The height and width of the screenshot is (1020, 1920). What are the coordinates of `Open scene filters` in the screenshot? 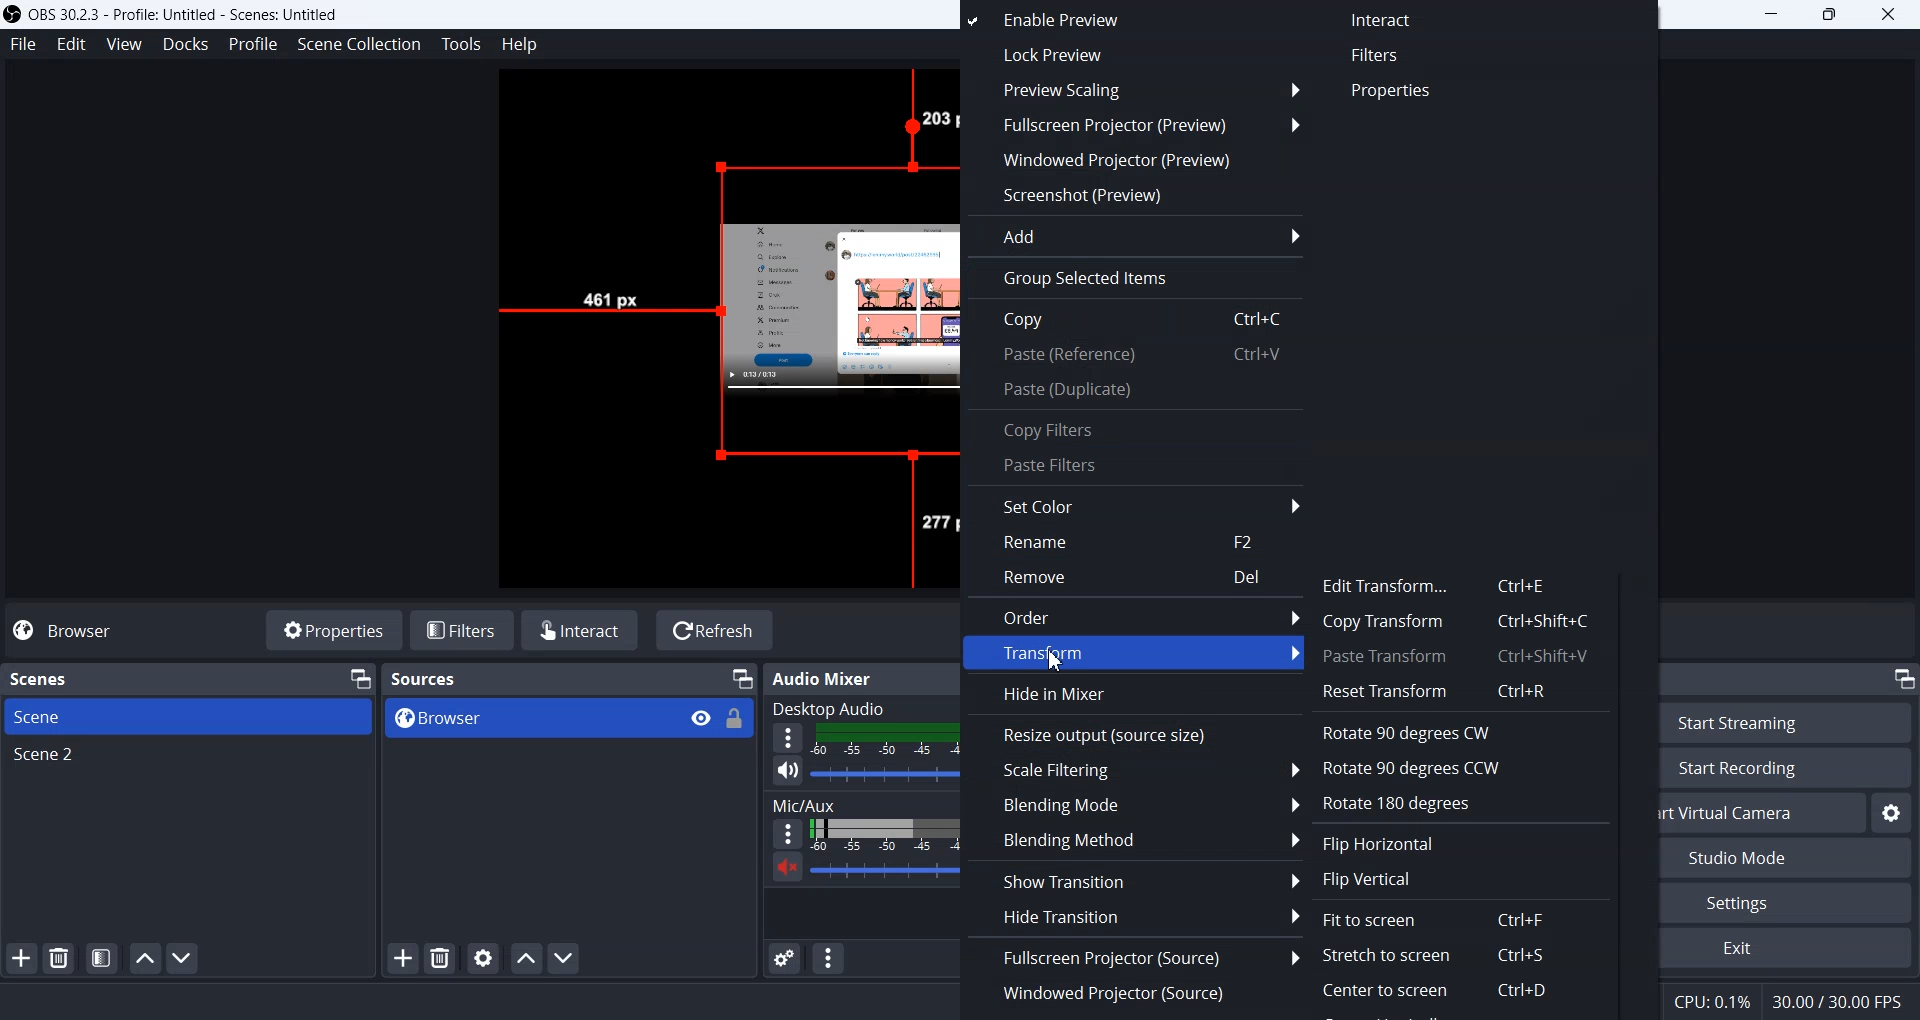 It's located at (100, 958).